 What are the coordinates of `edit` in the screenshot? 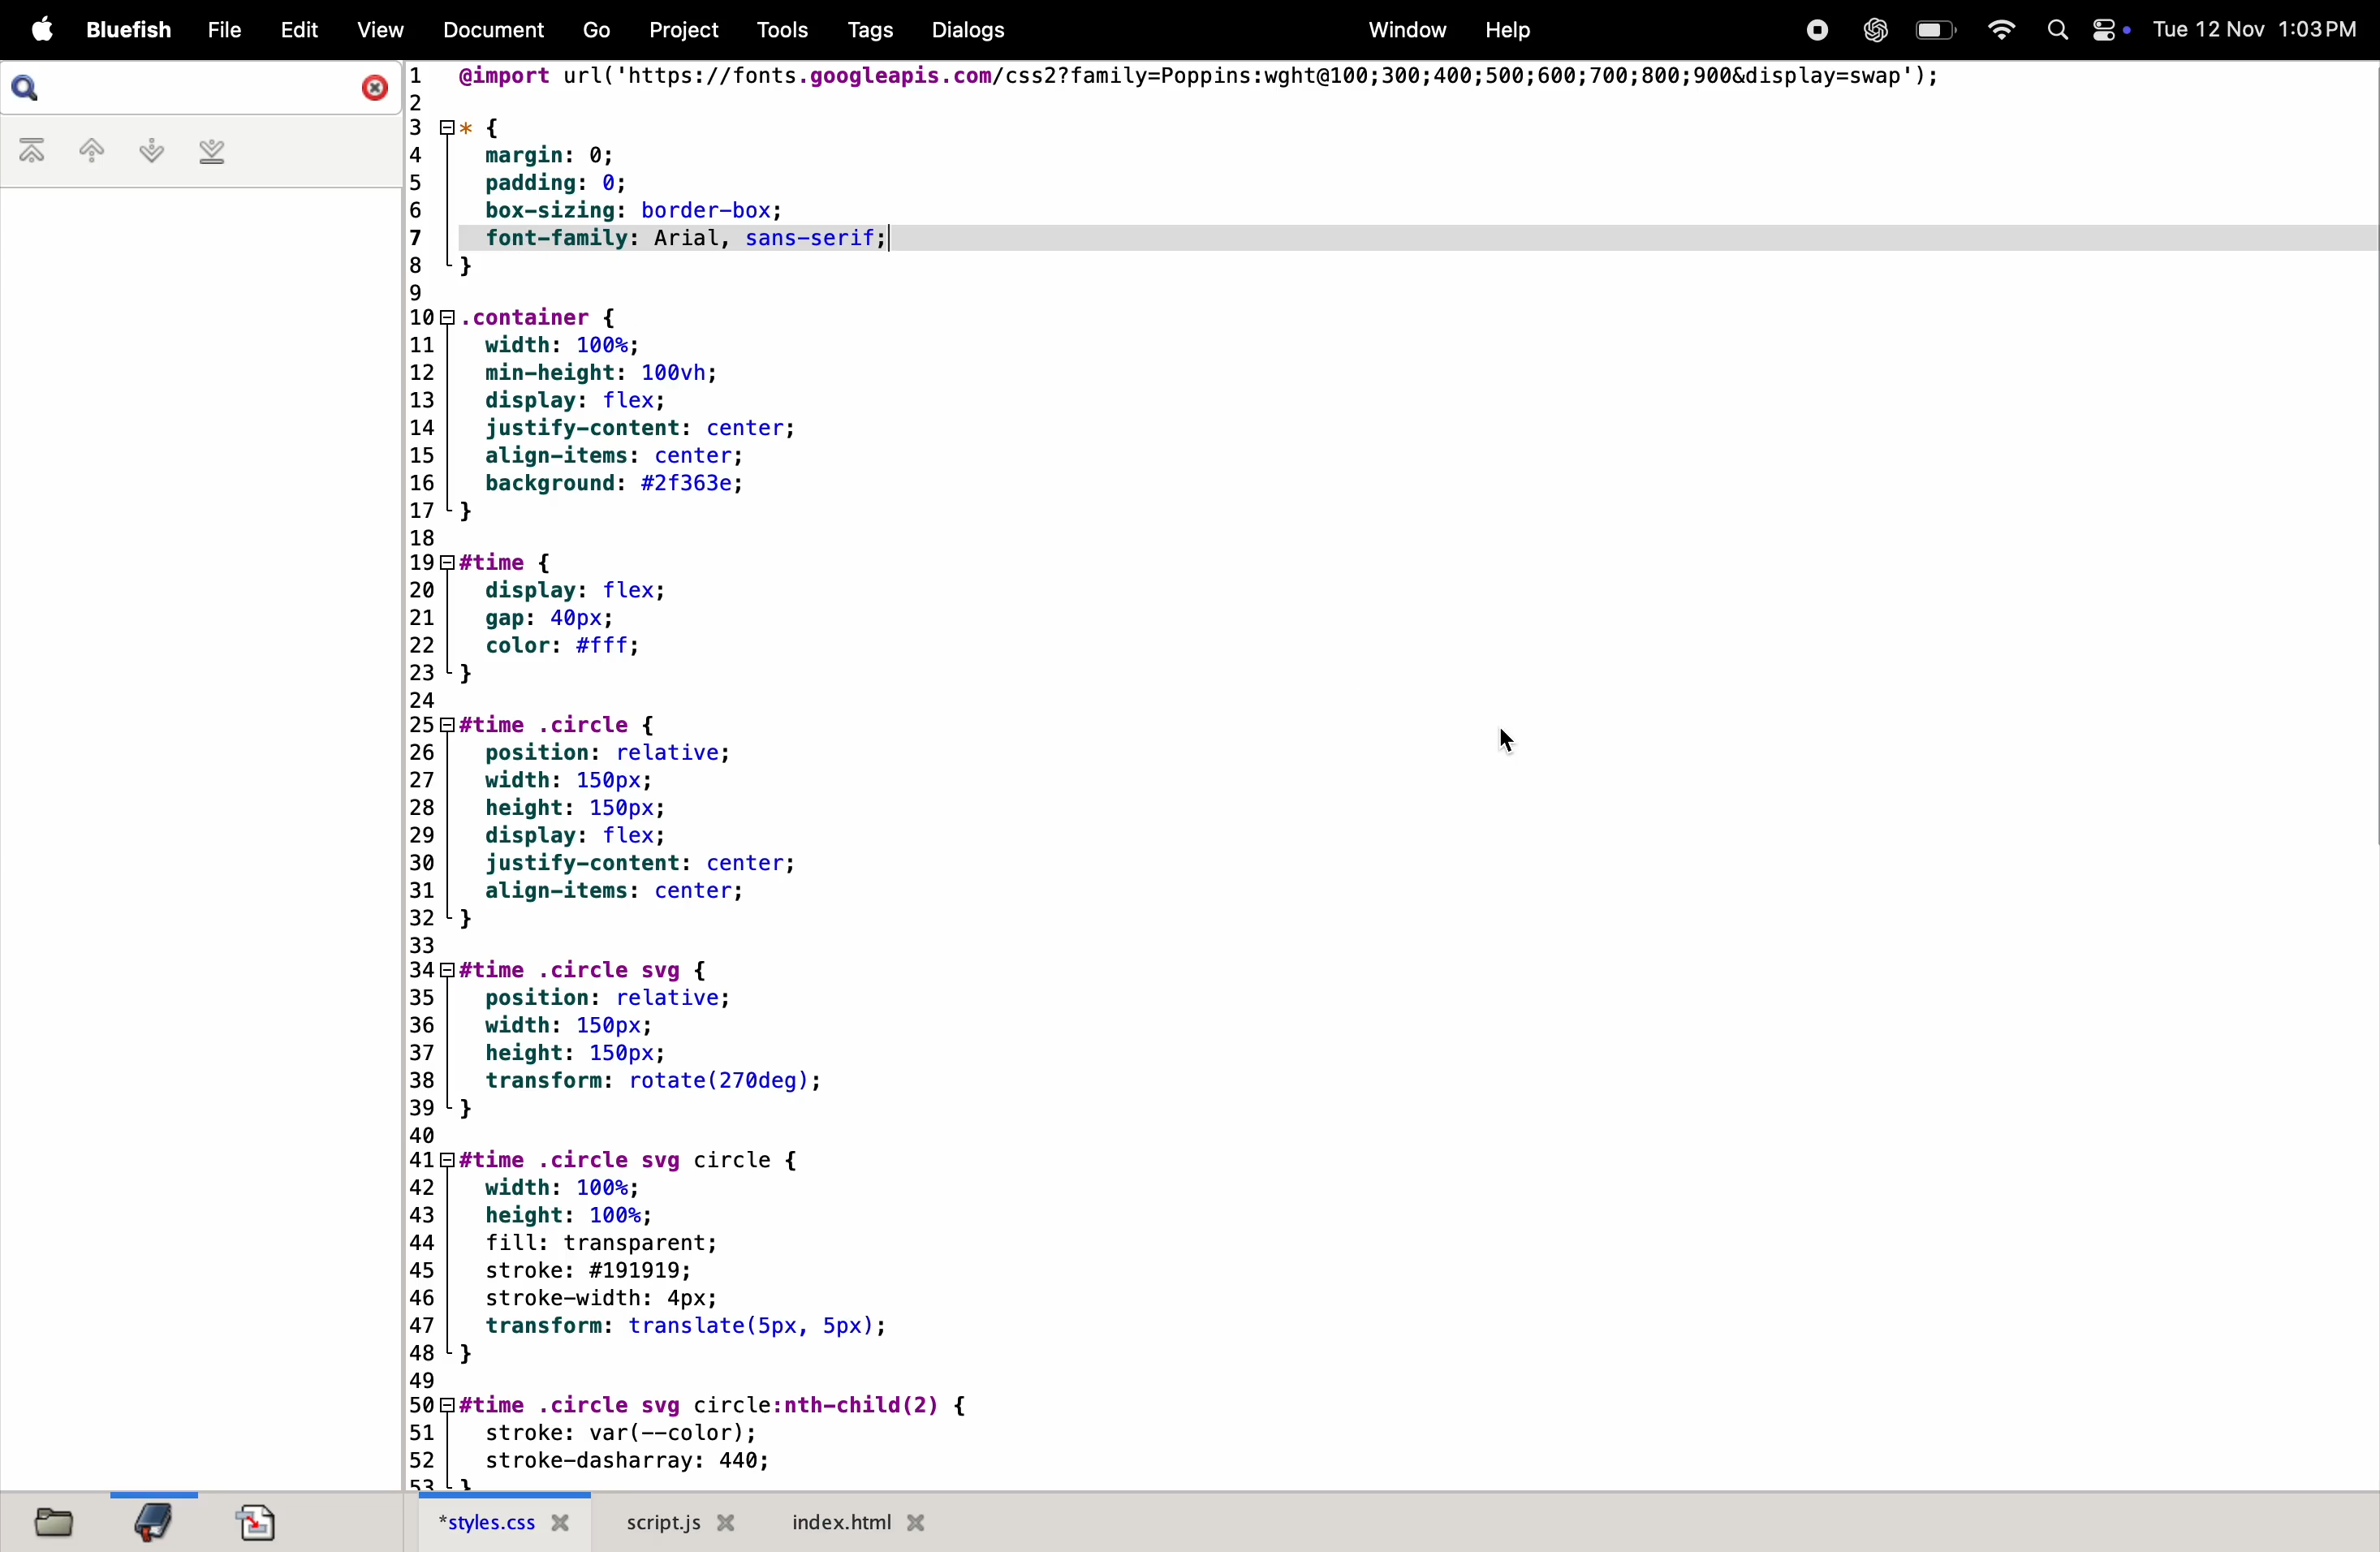 It's located at (292, 30).